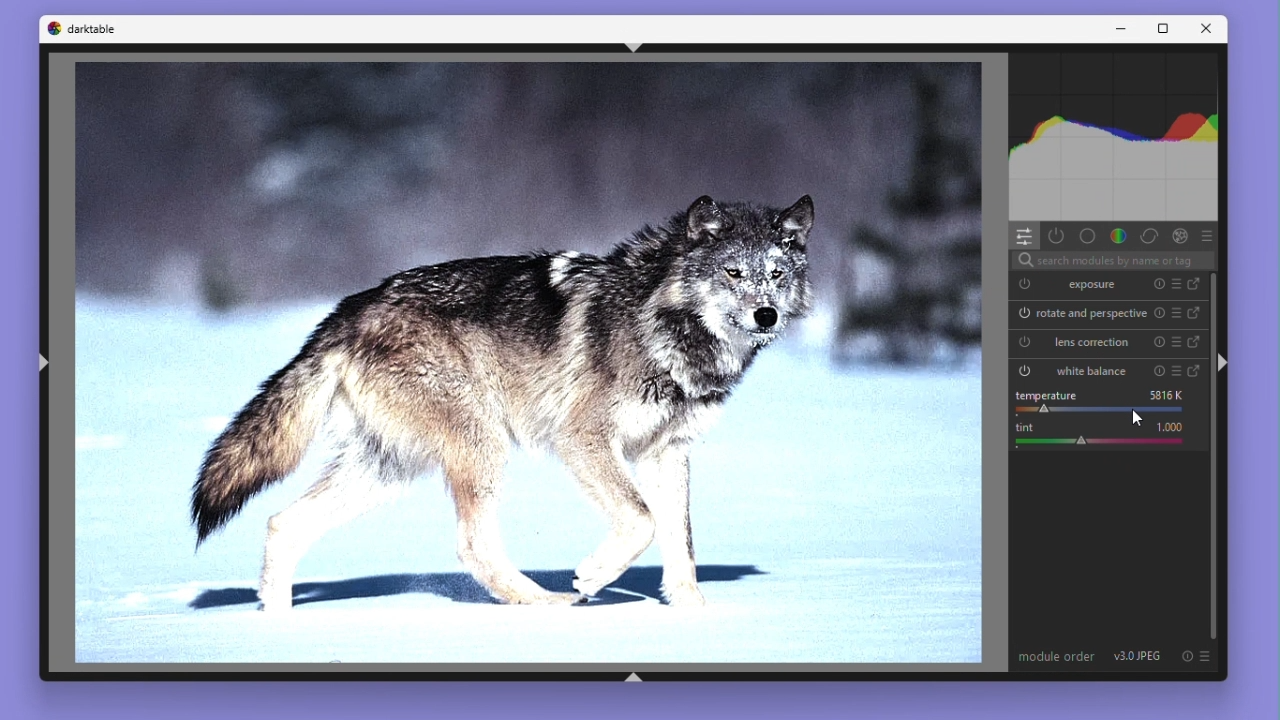  What do you see at coordinates (1217, 458) in the screenshot?
I see `Vertical scroll bar` at bounding box center [1217, 458].